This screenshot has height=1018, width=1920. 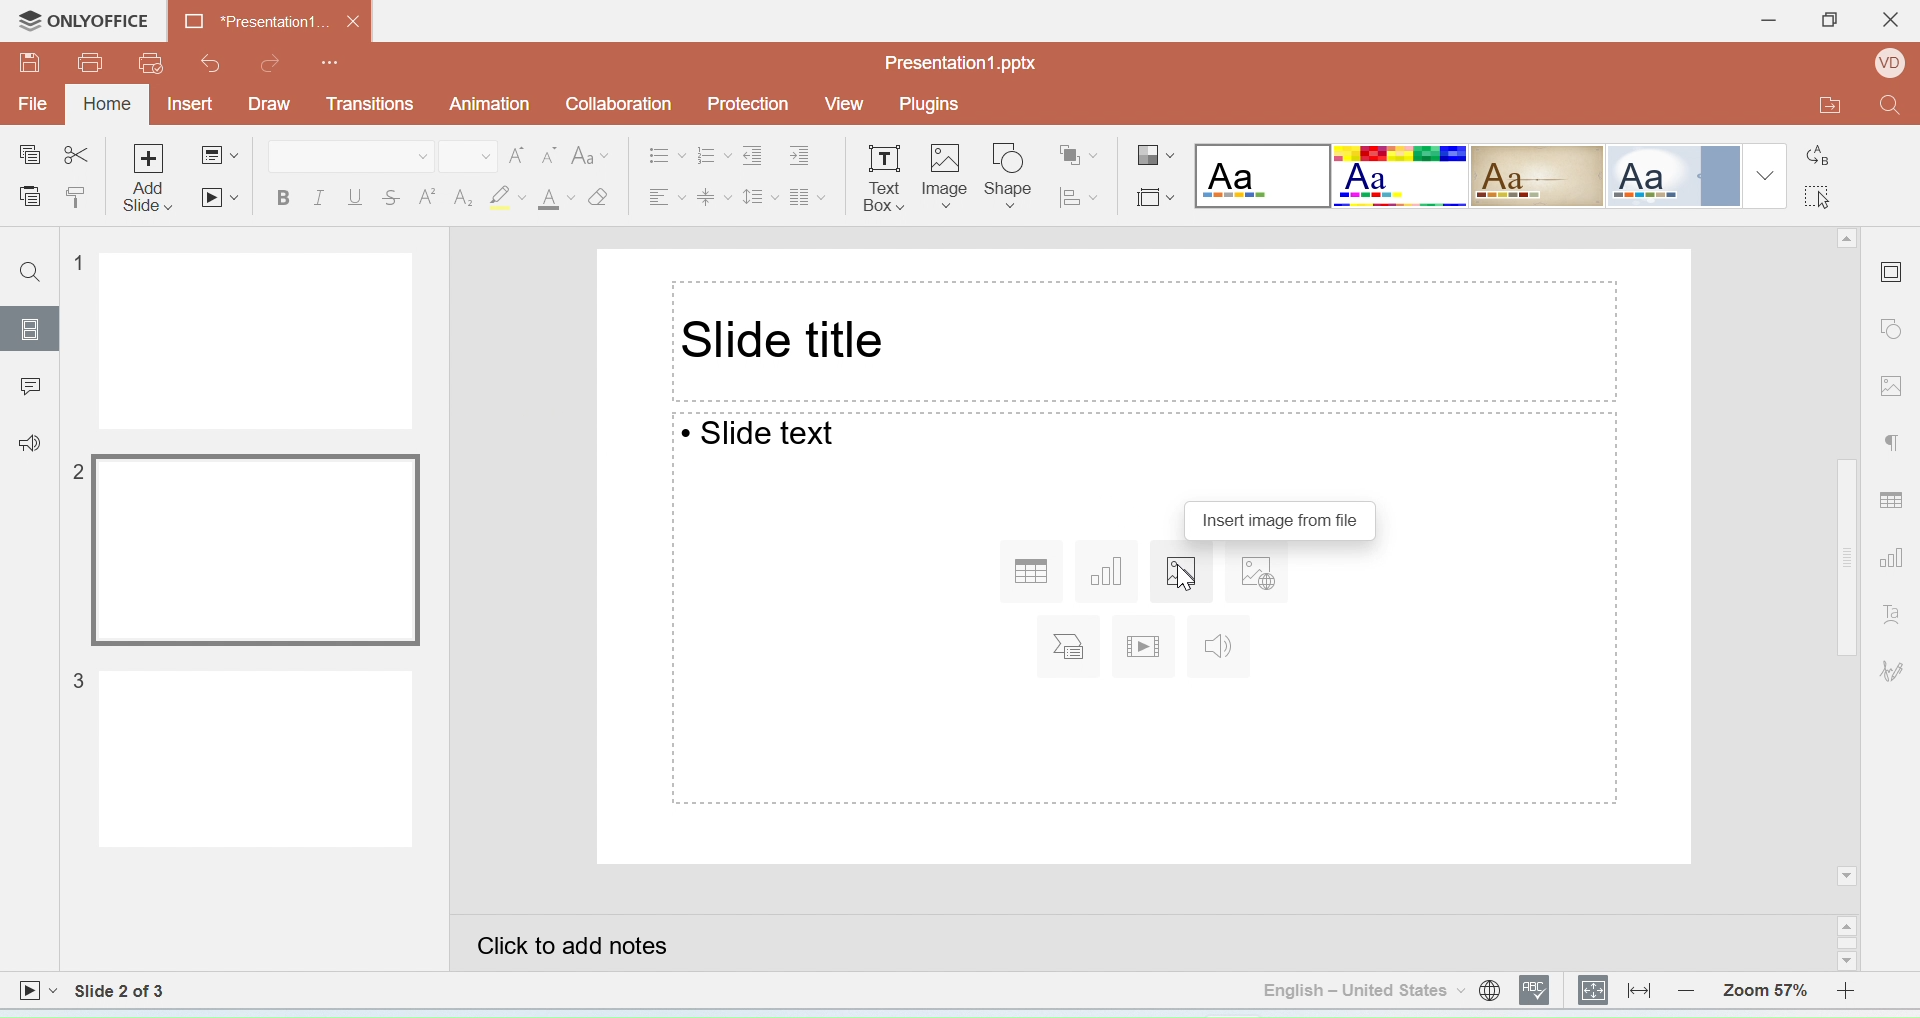 What do you see at coordinates (318, 199) in the screenshot?
I see `Italic` at bounding box center [318, 199].